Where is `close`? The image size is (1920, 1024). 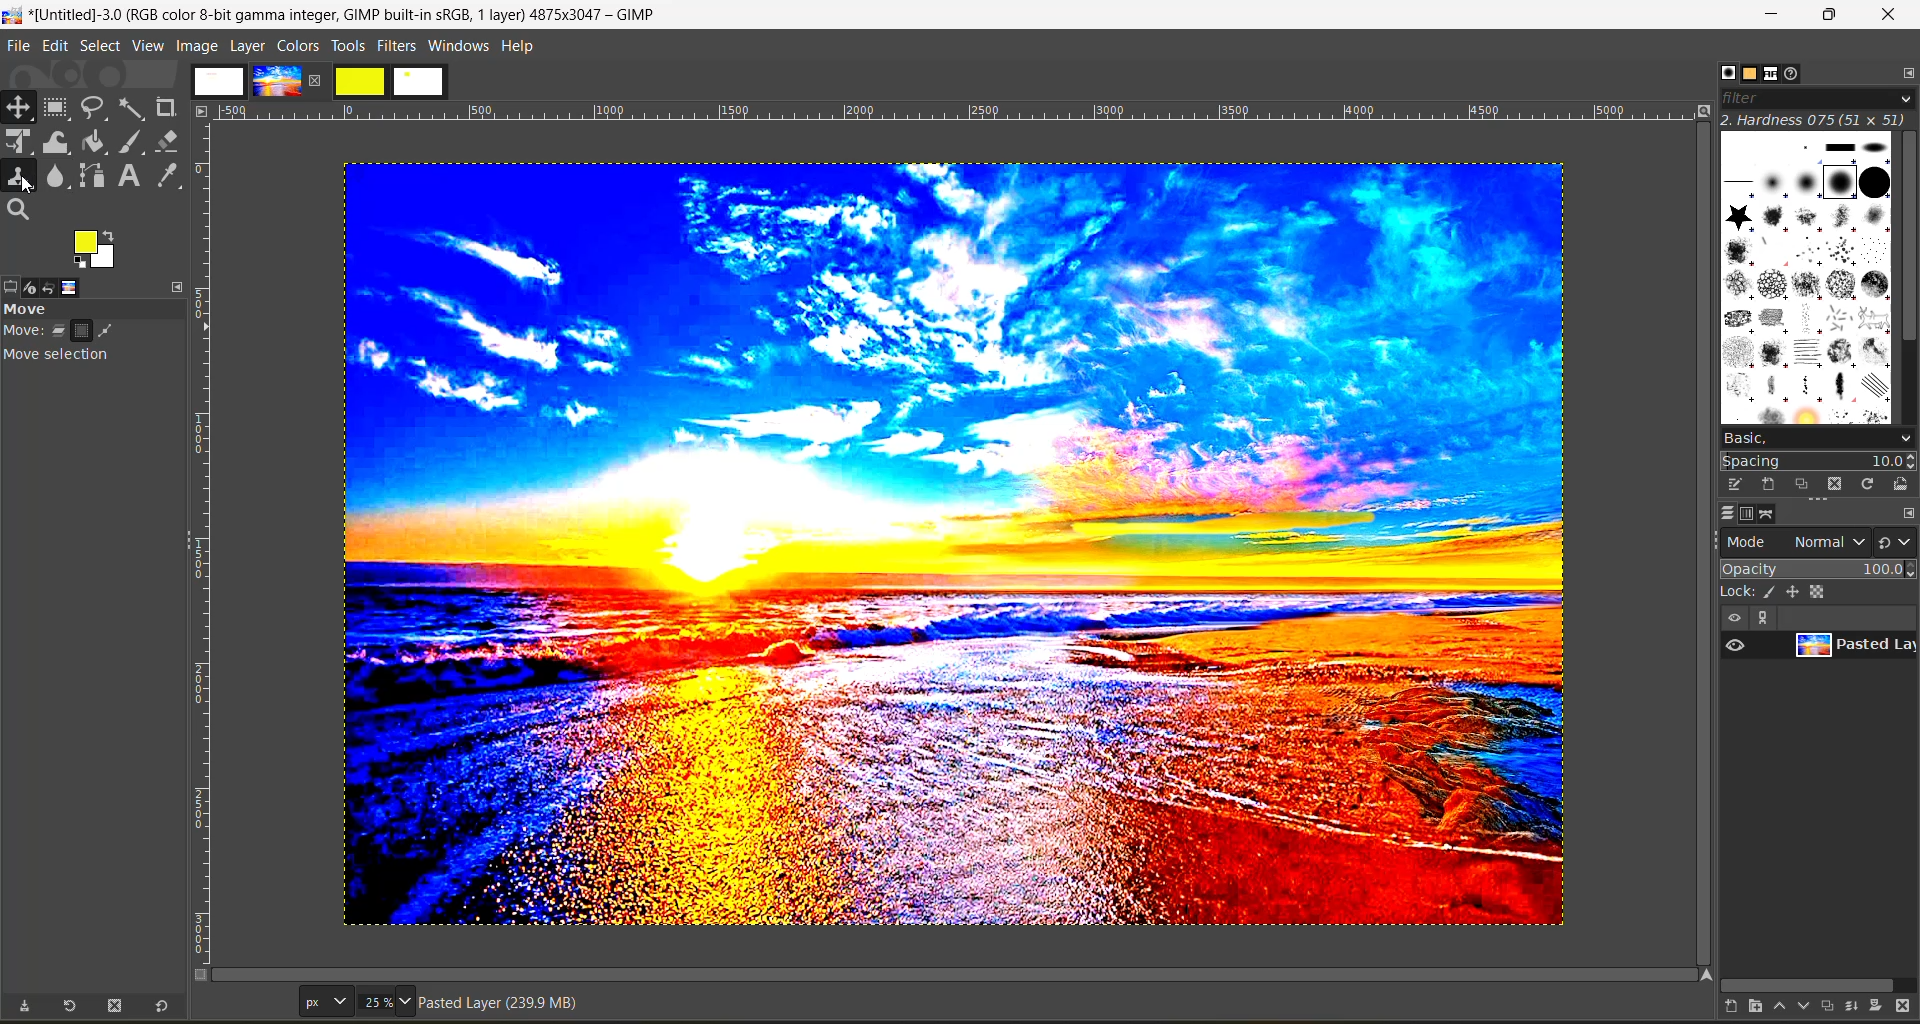
close is located at coordinates (319, 80).